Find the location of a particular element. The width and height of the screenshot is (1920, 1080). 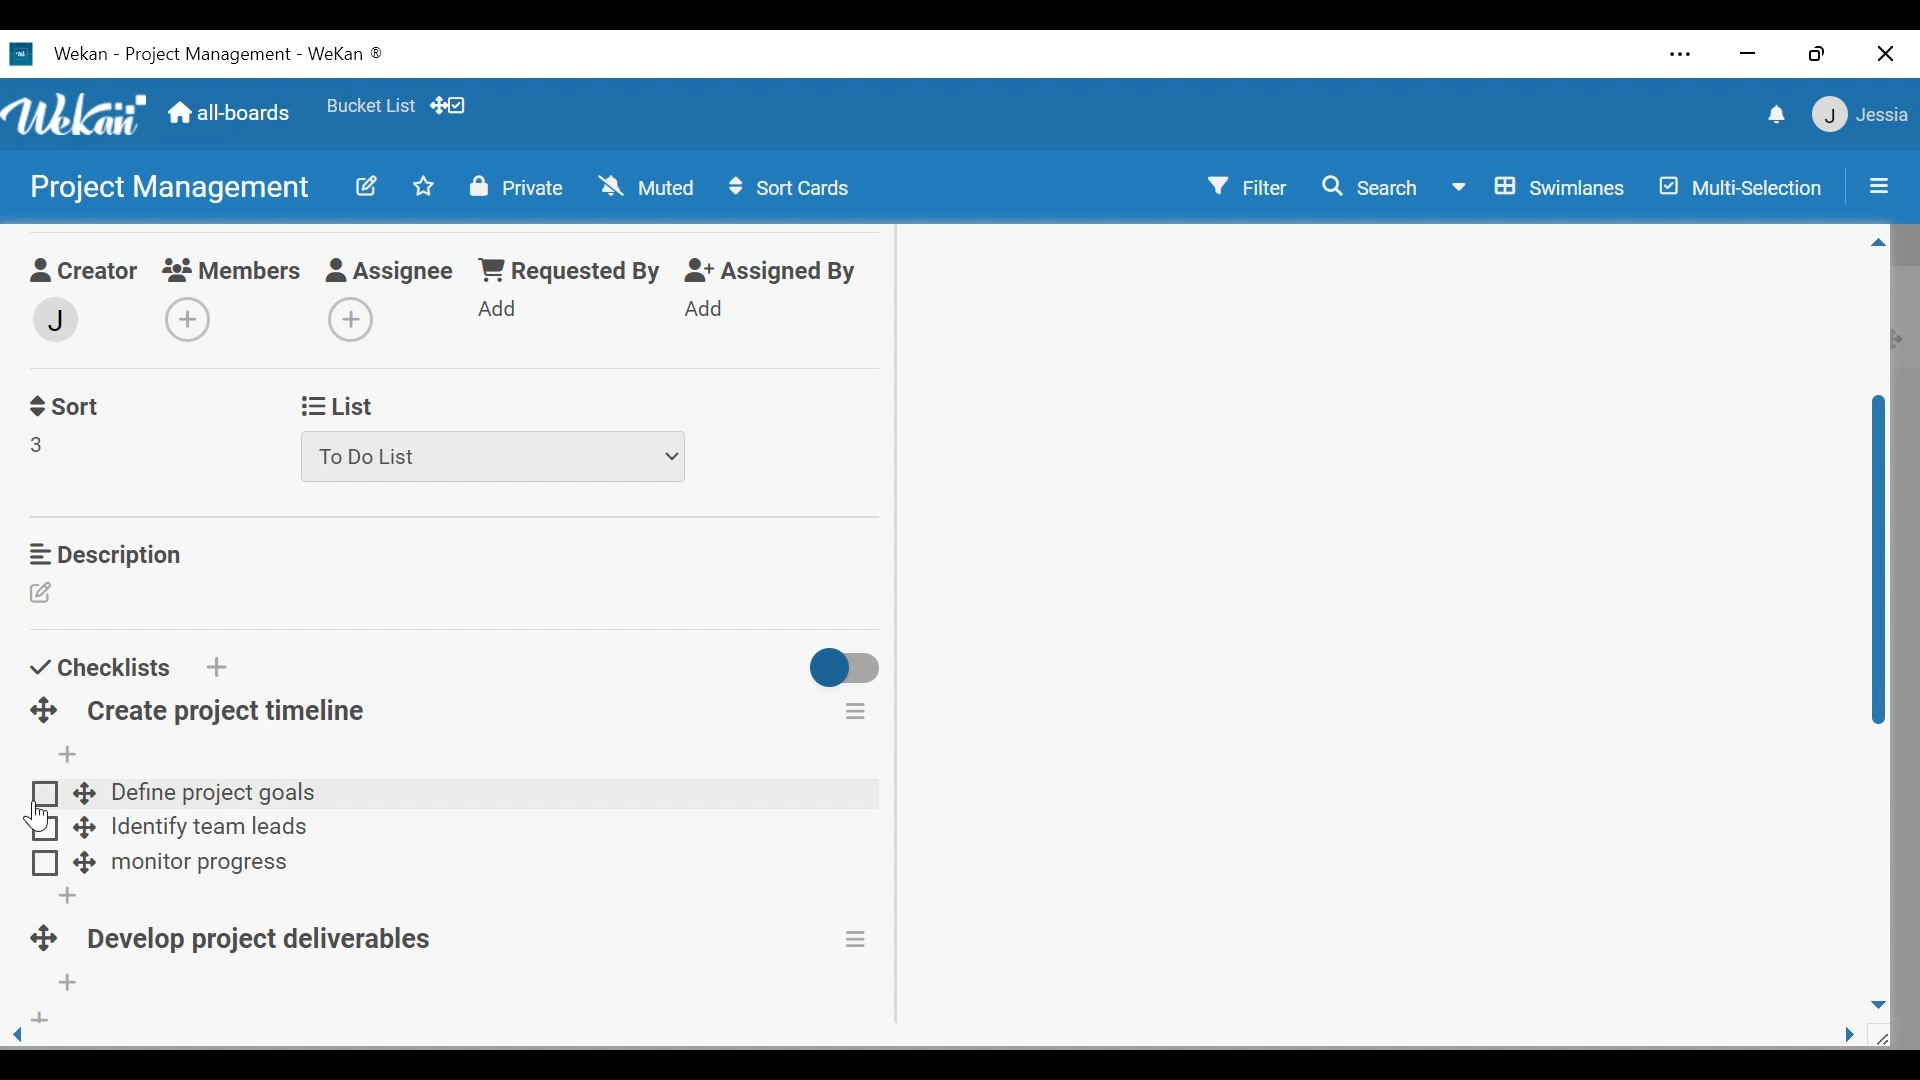

Desktop drag handles is located at coordinates (44, 711).